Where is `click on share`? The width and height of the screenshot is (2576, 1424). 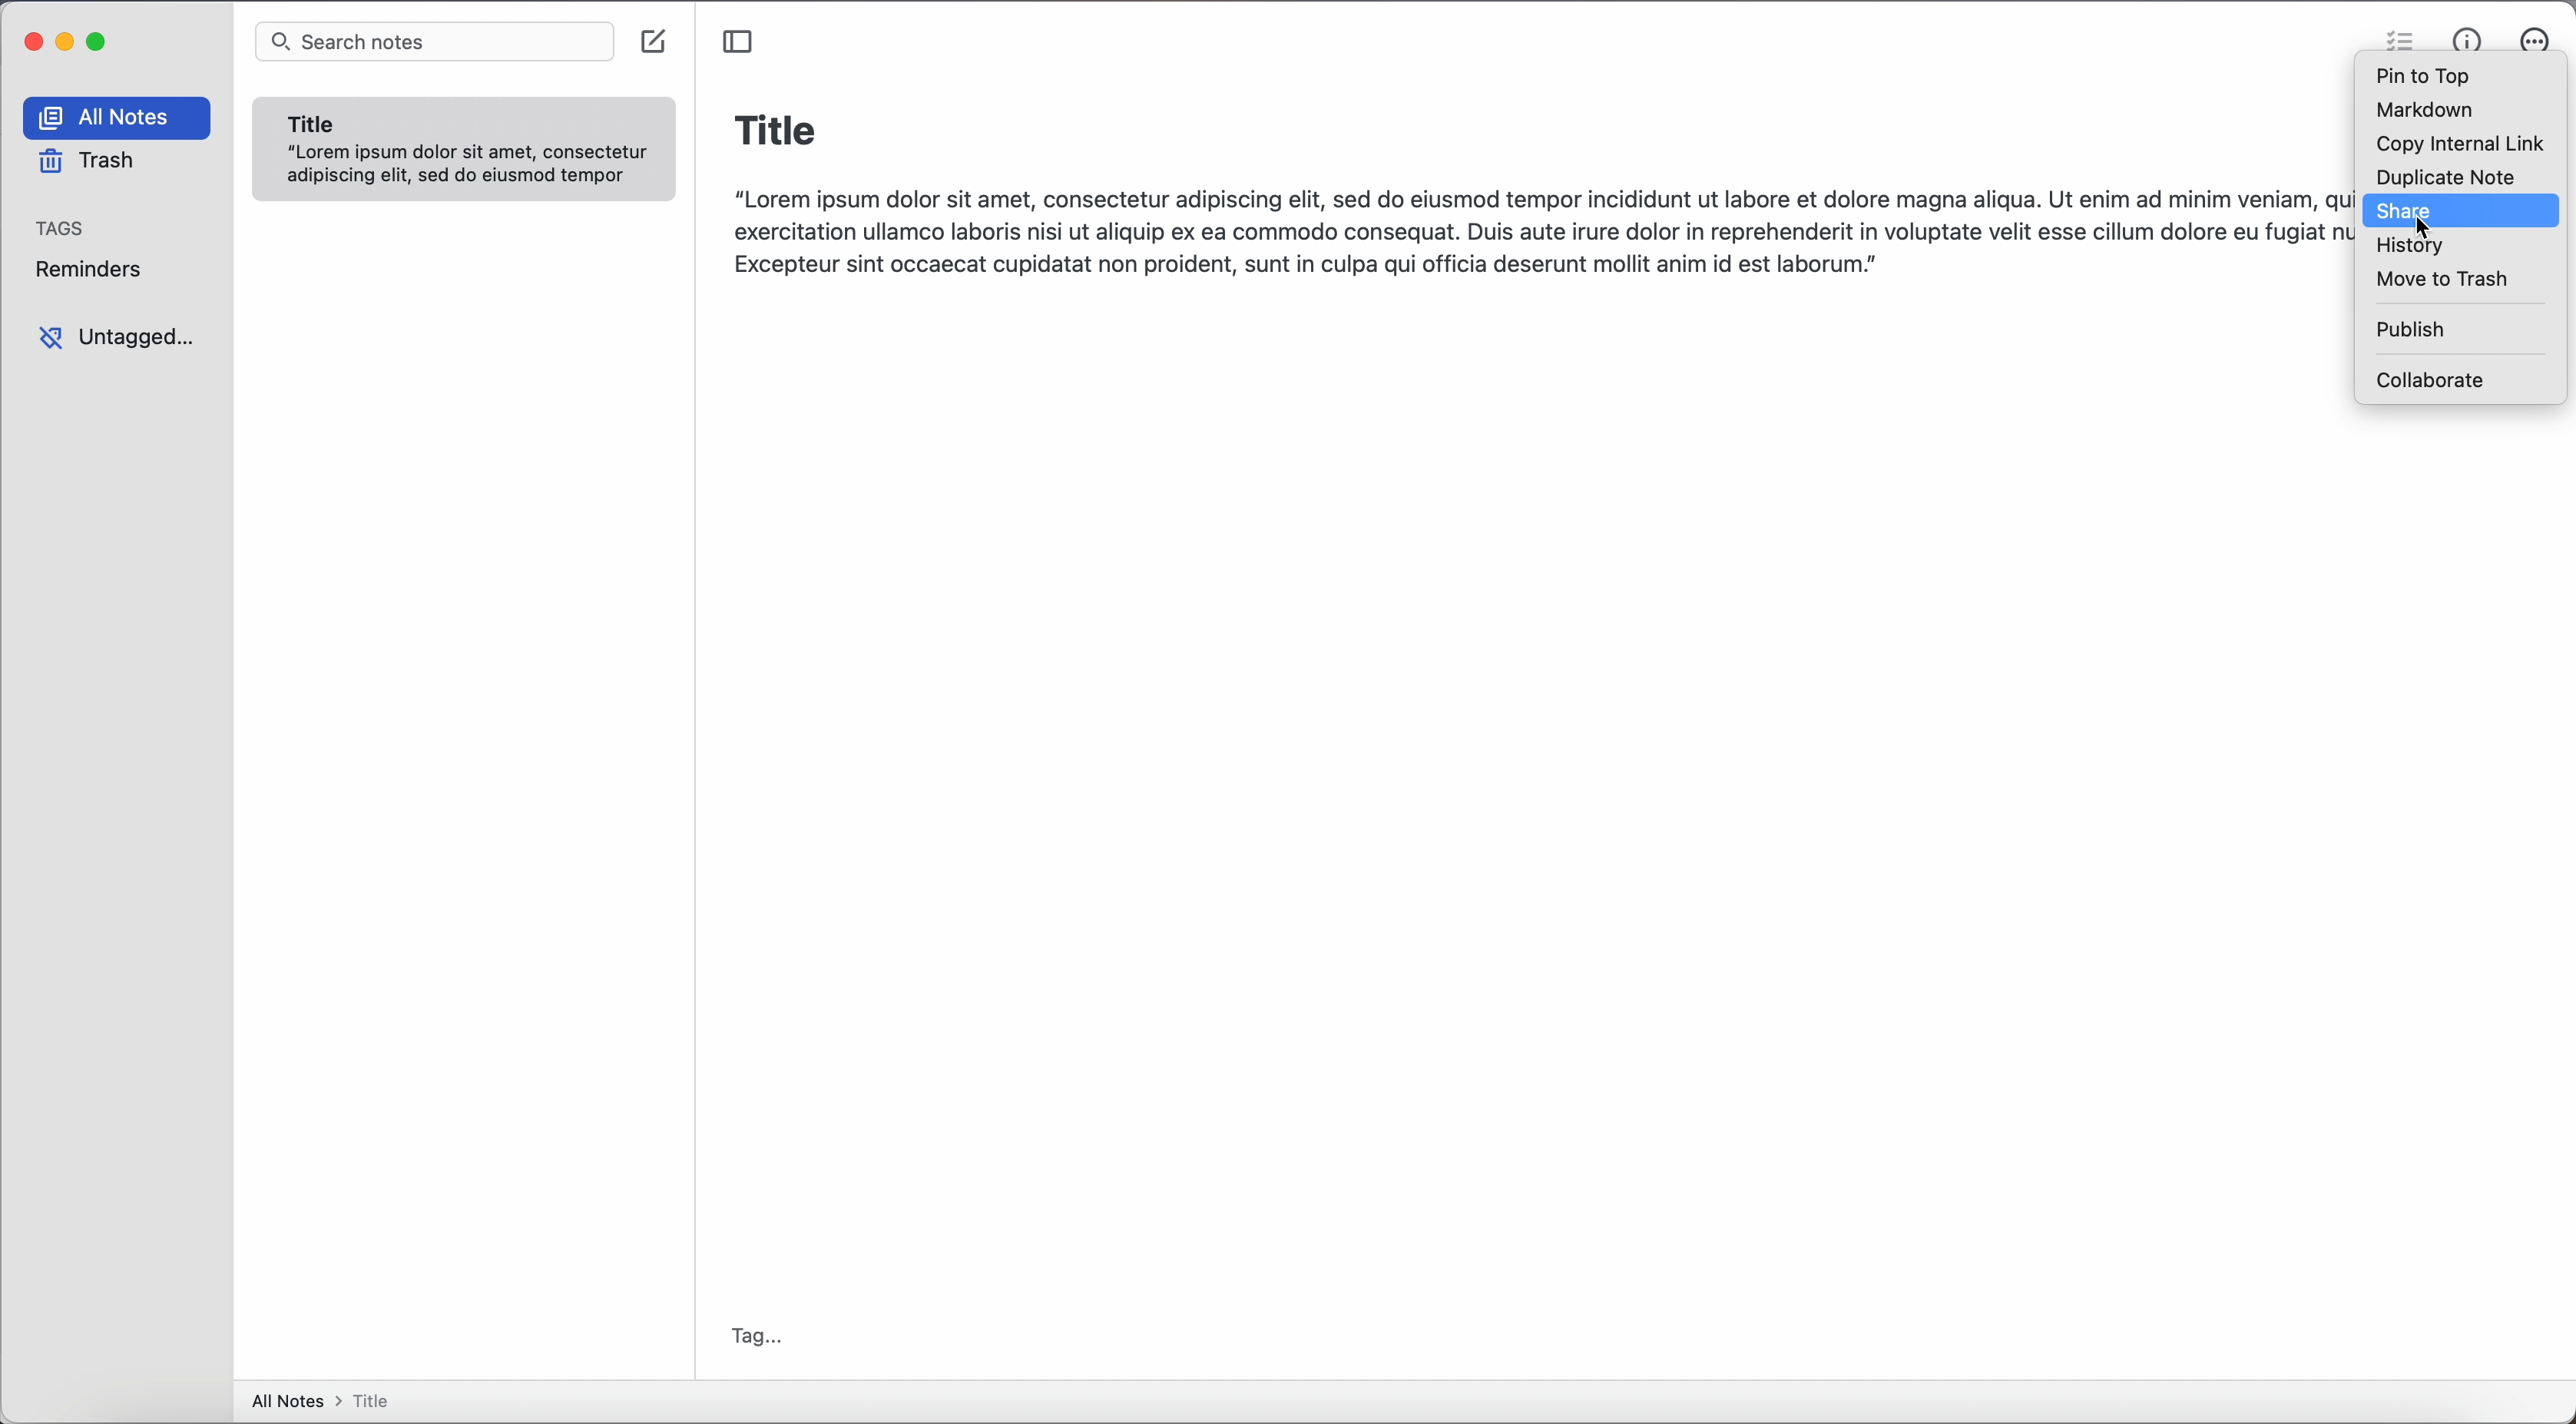
click on share is located at coordinates (2468, 212).